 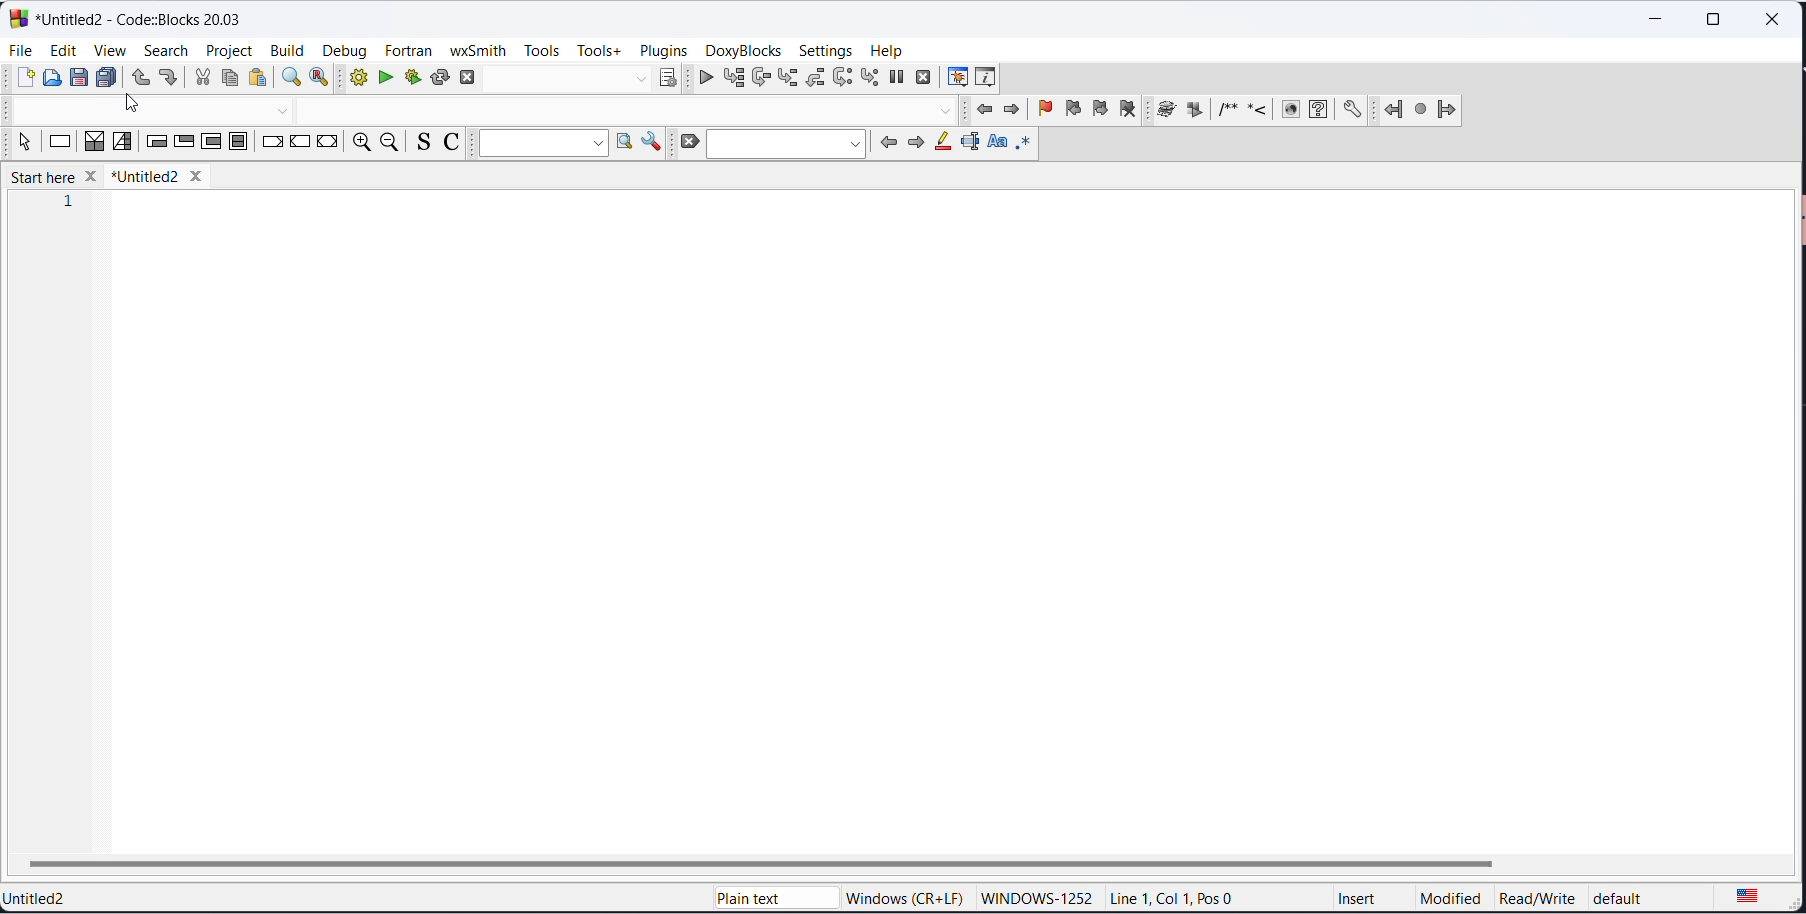 What do you see at coordinates (786, 145) in the screenshot?
I see `text and dropdown` at bounding box center [786, 145].